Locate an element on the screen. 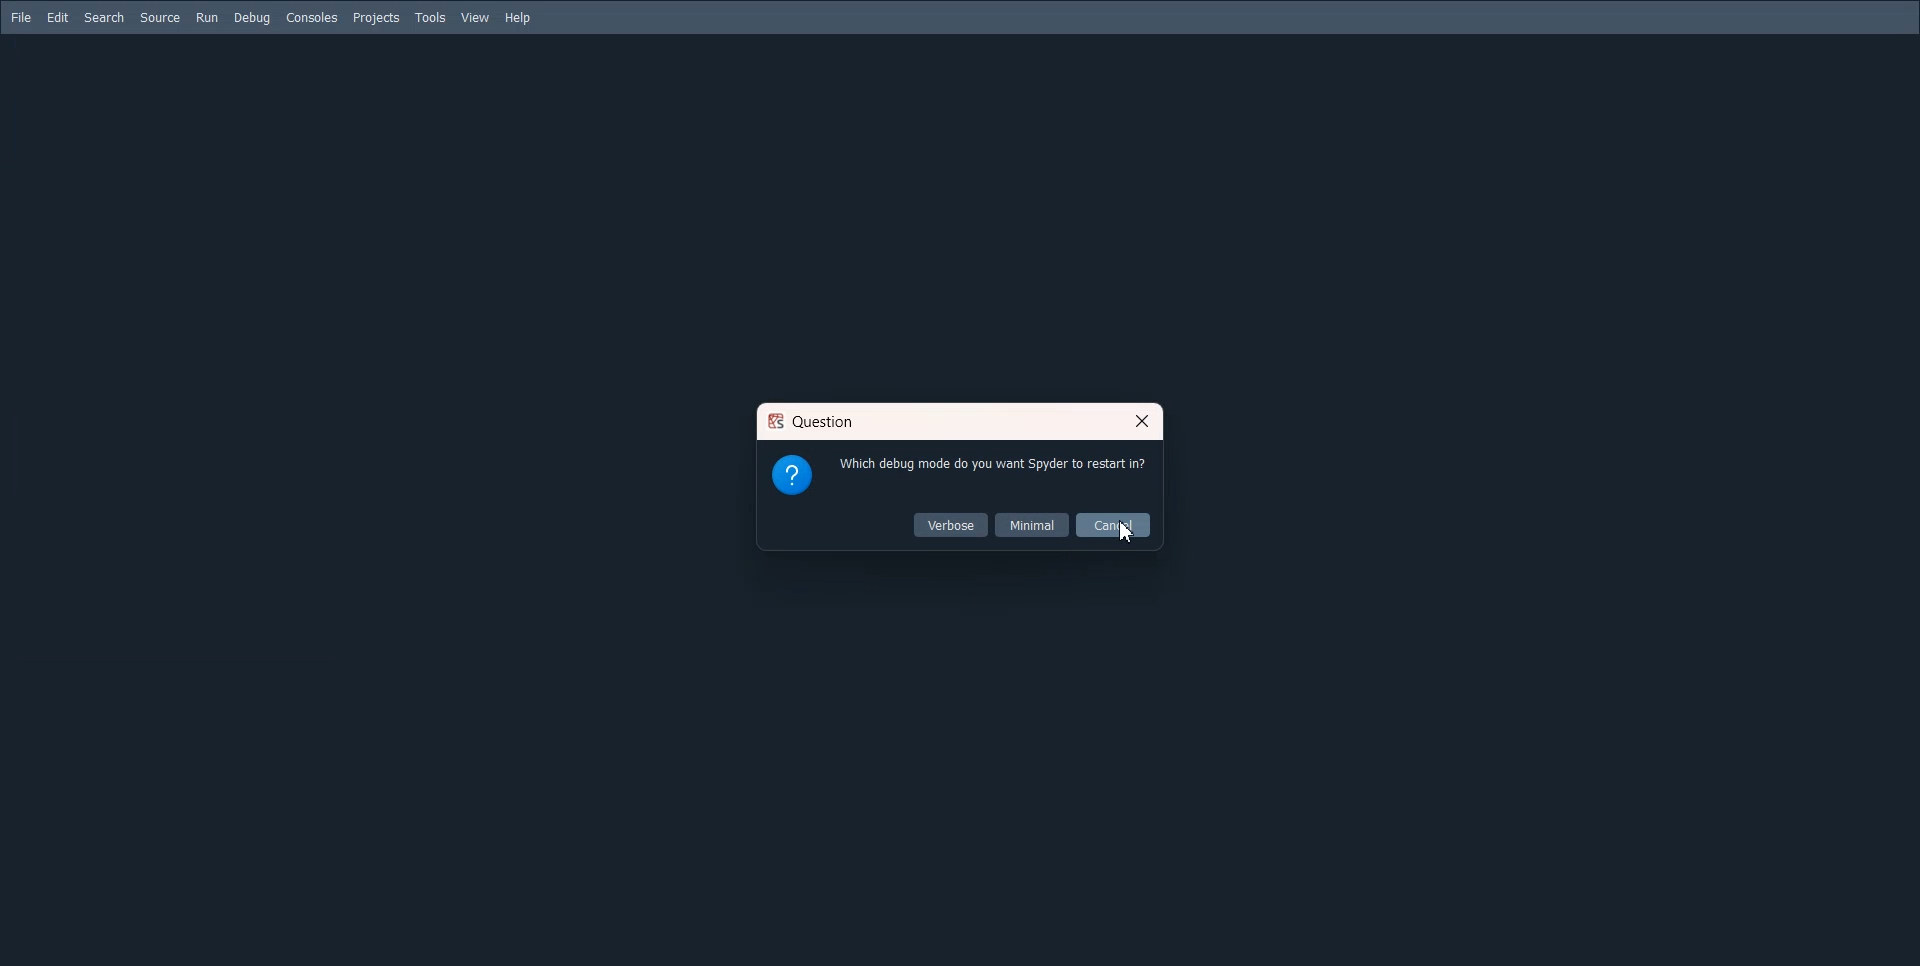 The image size is (1920, 966). Run is located at coordinates (206, 17).